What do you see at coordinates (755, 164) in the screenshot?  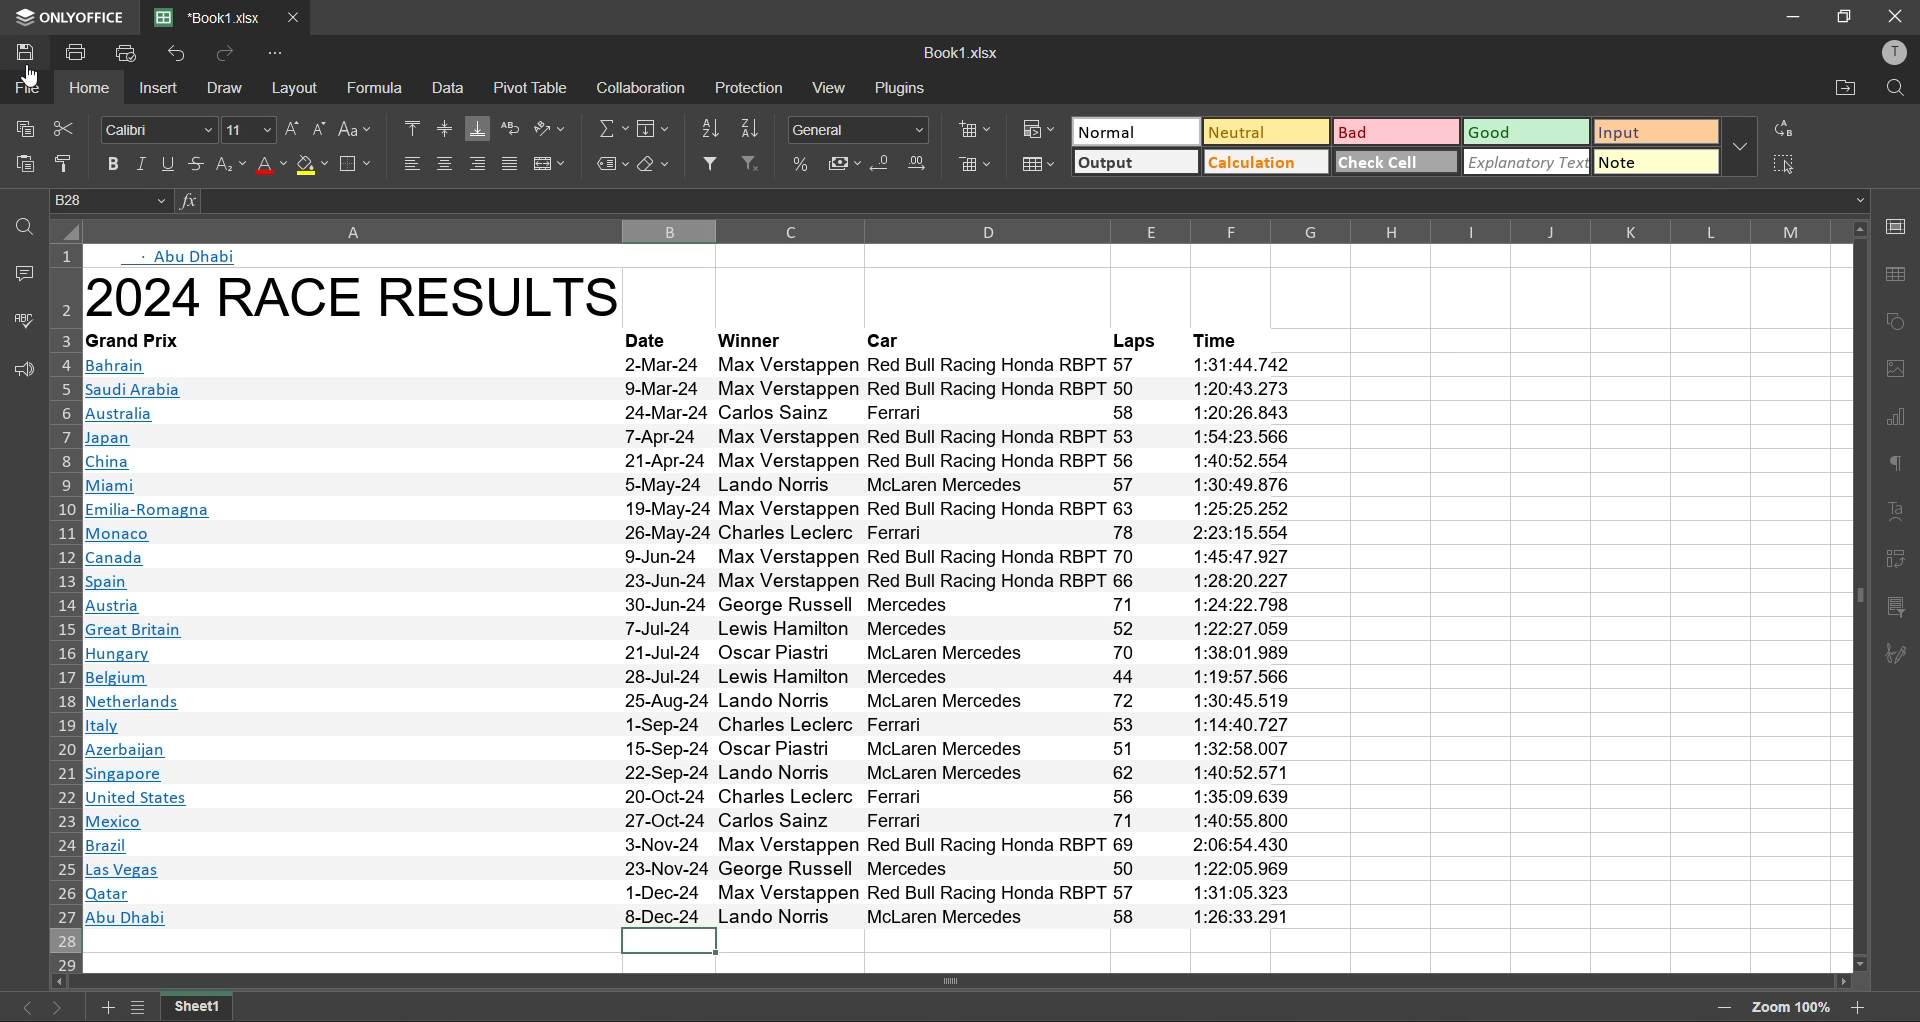 I see `clear filter` at bounding box center [755, 164].